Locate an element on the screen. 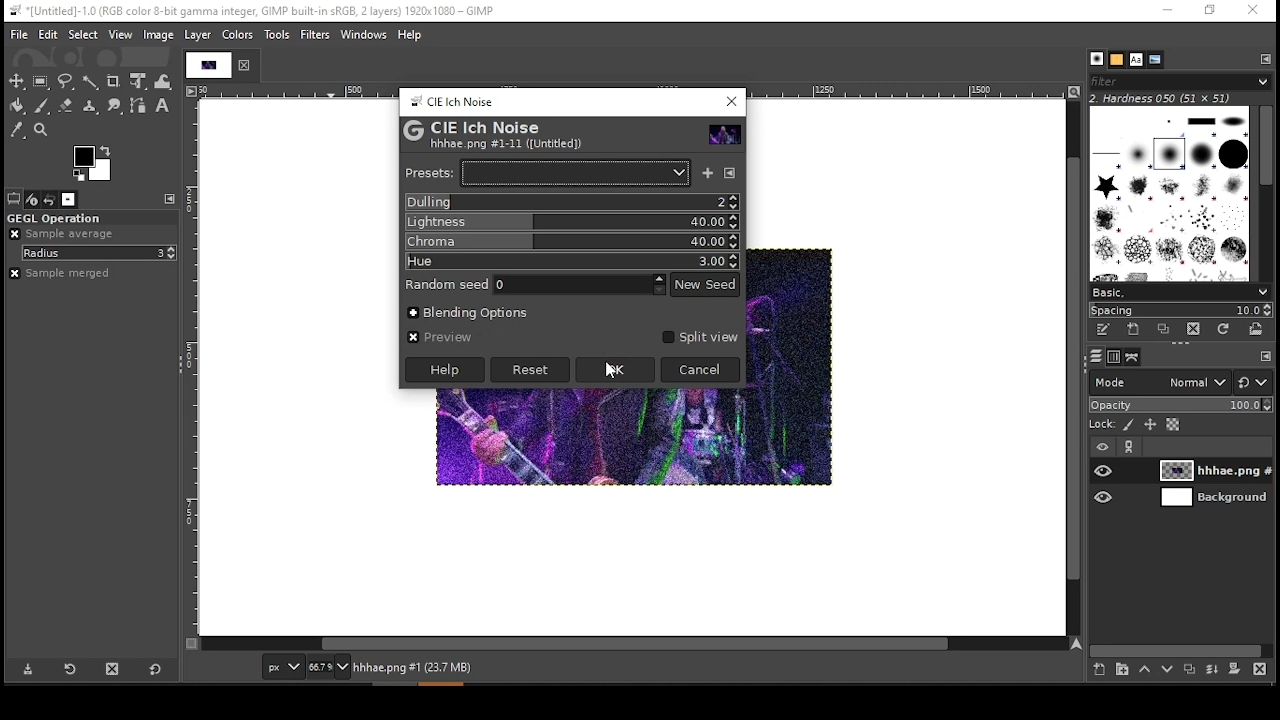 This screenshot has height=720, width=1280. colors is located at coordinates (238, 36).